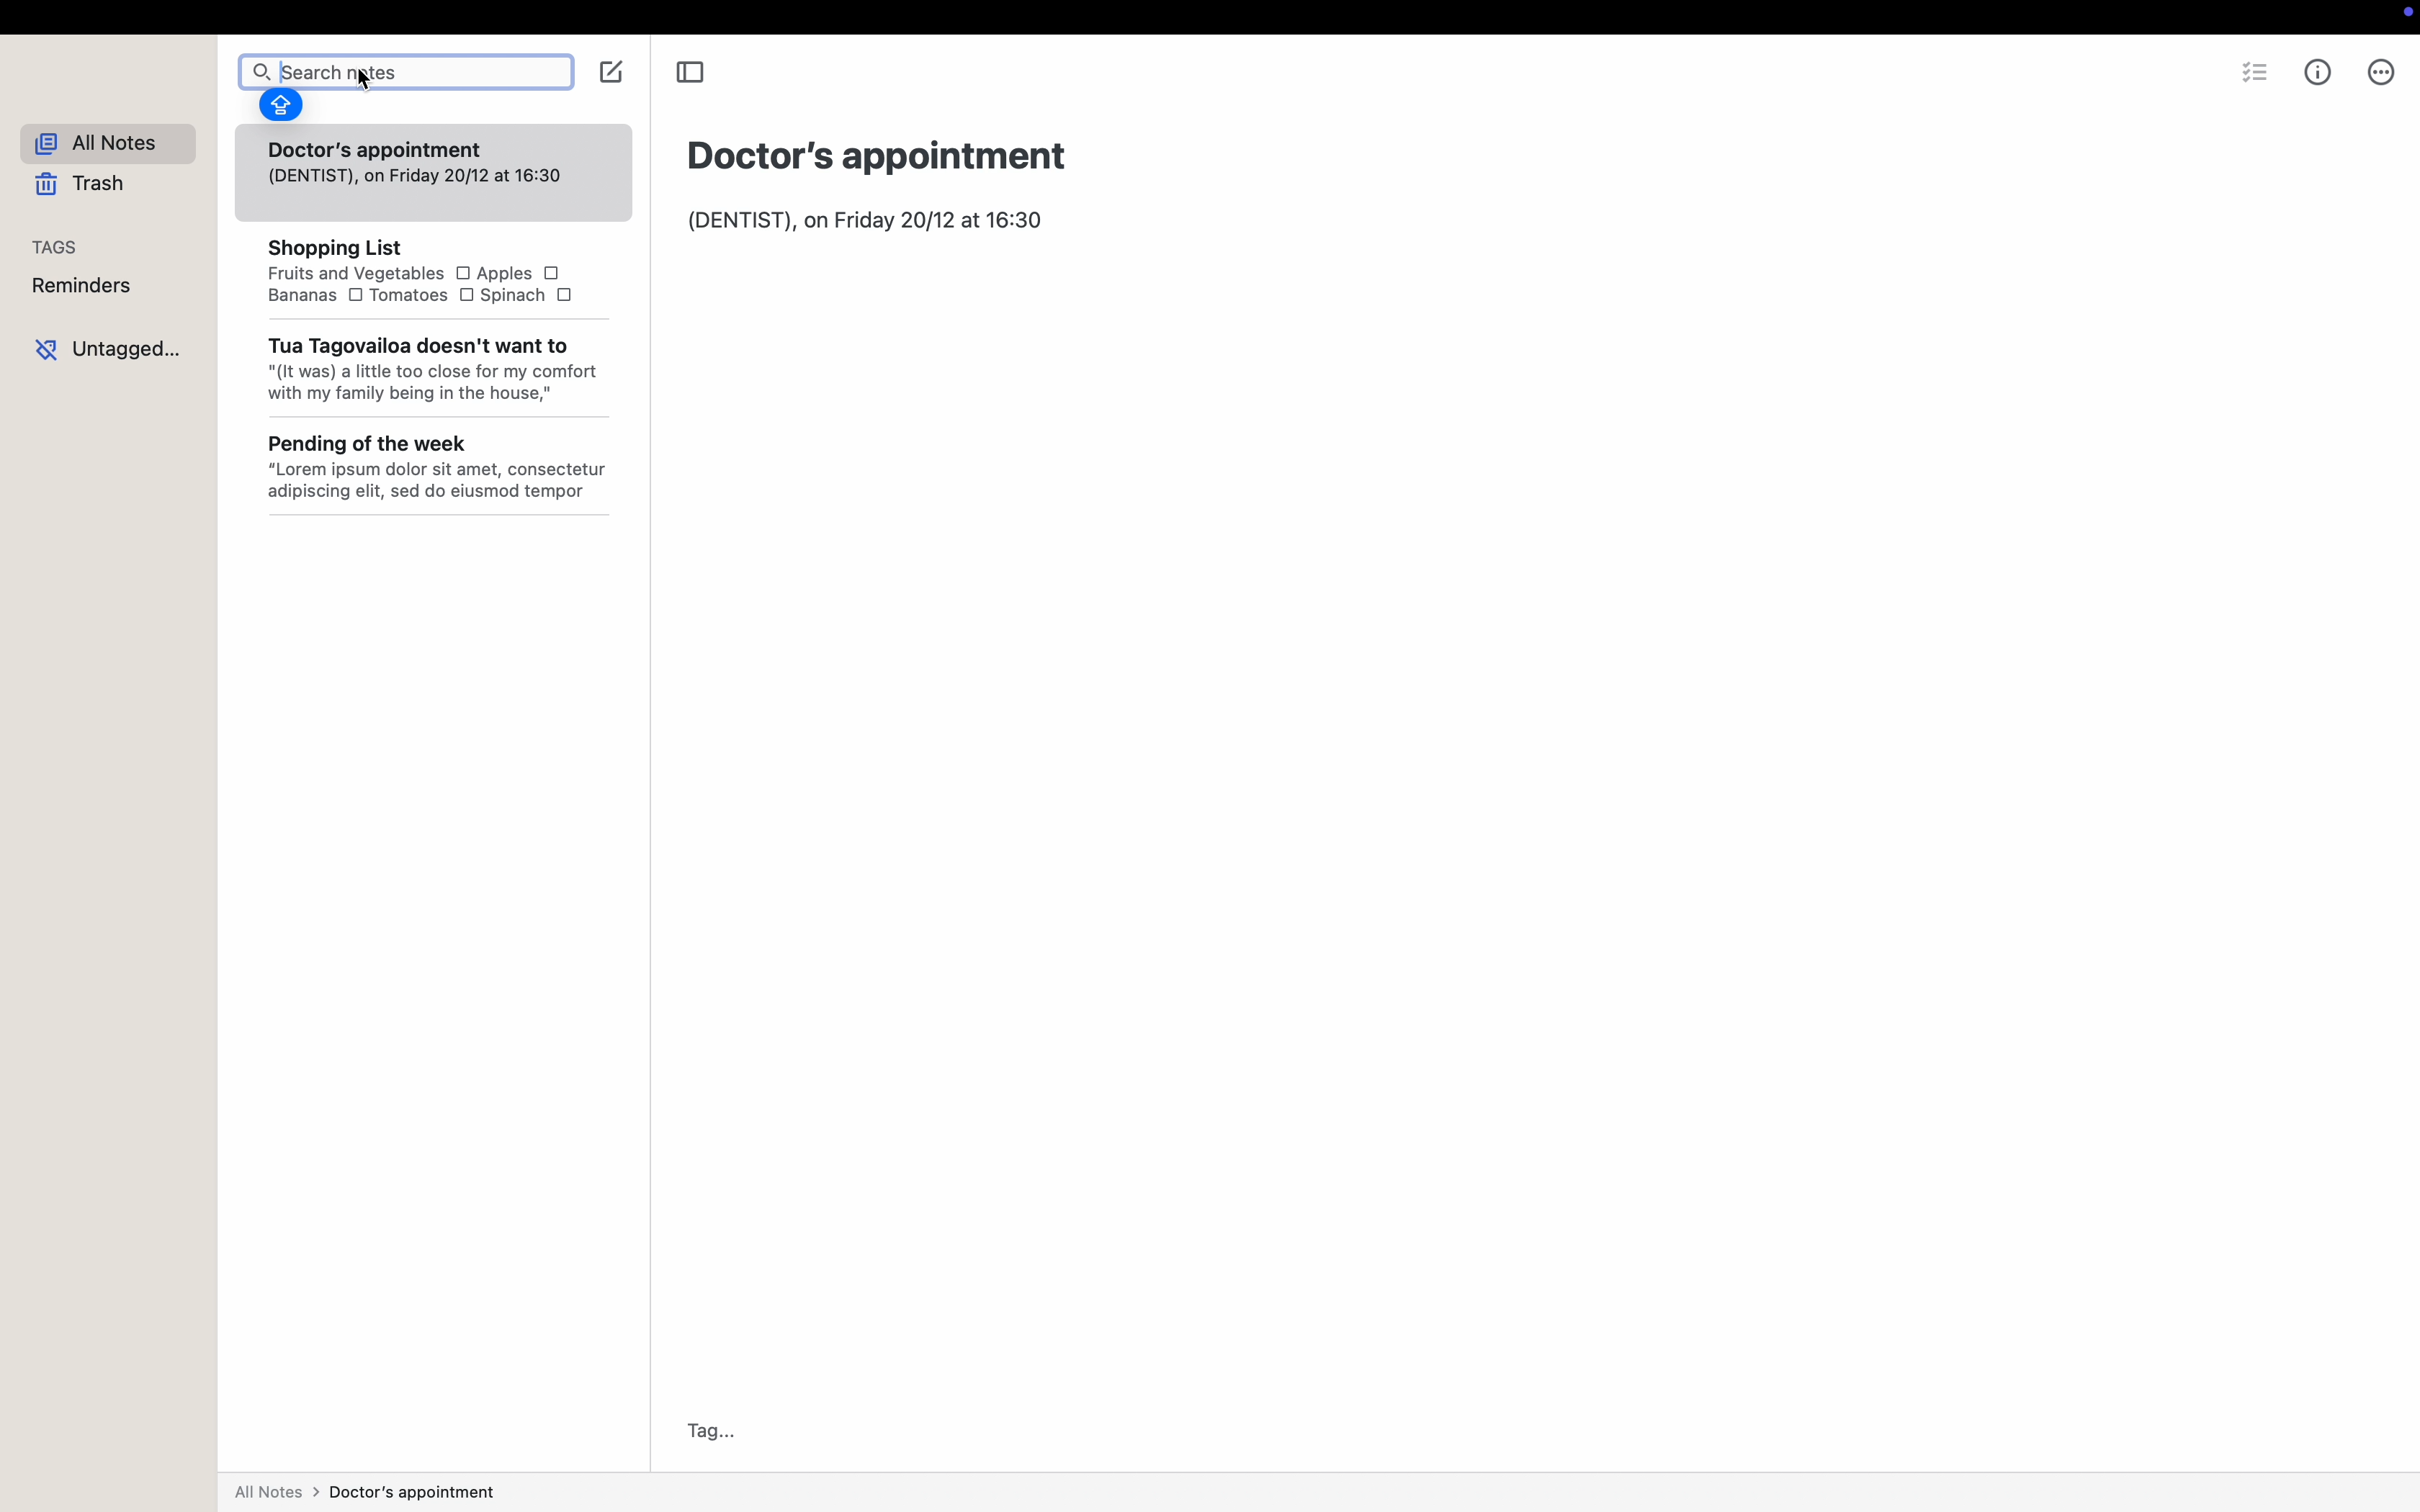 The width and height of the screenshot is (2420, 1512). What do you see at coordinates (880, 154) in the screenshot?
I see `Doctor's appointment` at bounding box center [880, 154].